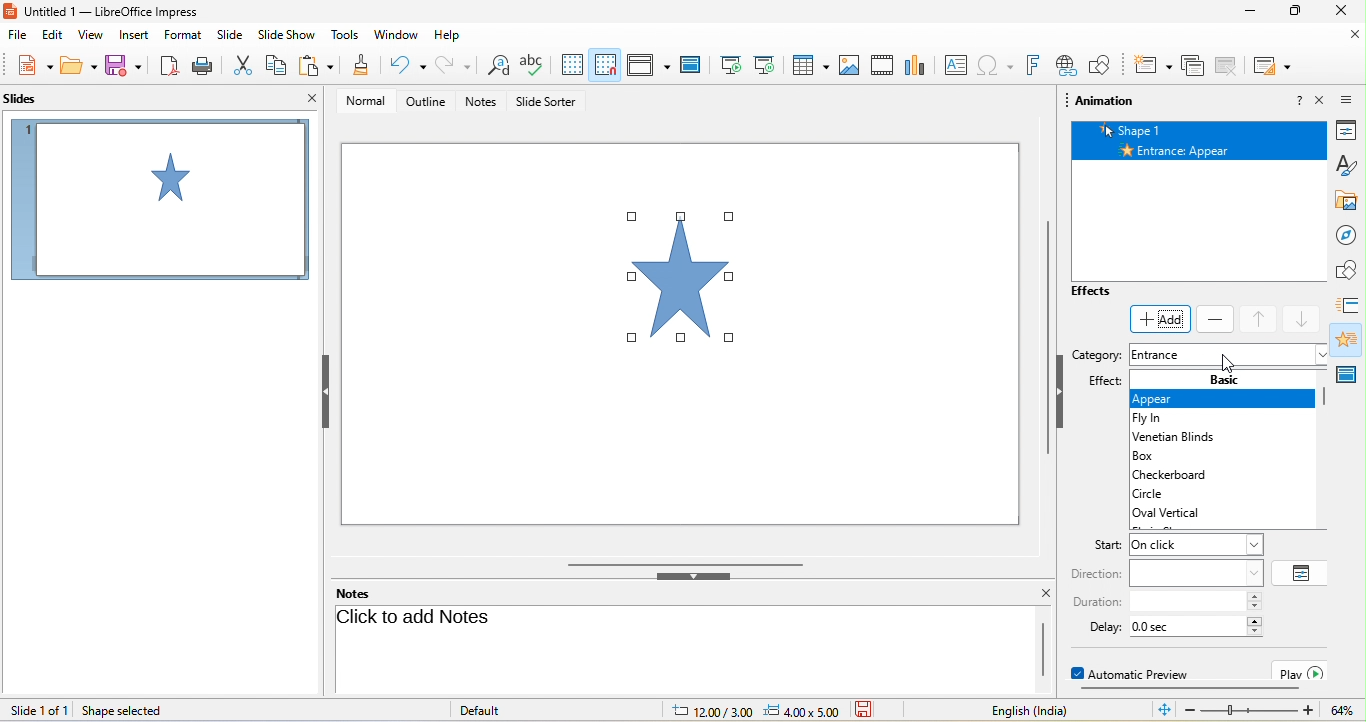 The width and height of the screenshot is (1366, 722). Describe the element at coordinates (1350, 166) in the screenshot. I see `styles` at that location.